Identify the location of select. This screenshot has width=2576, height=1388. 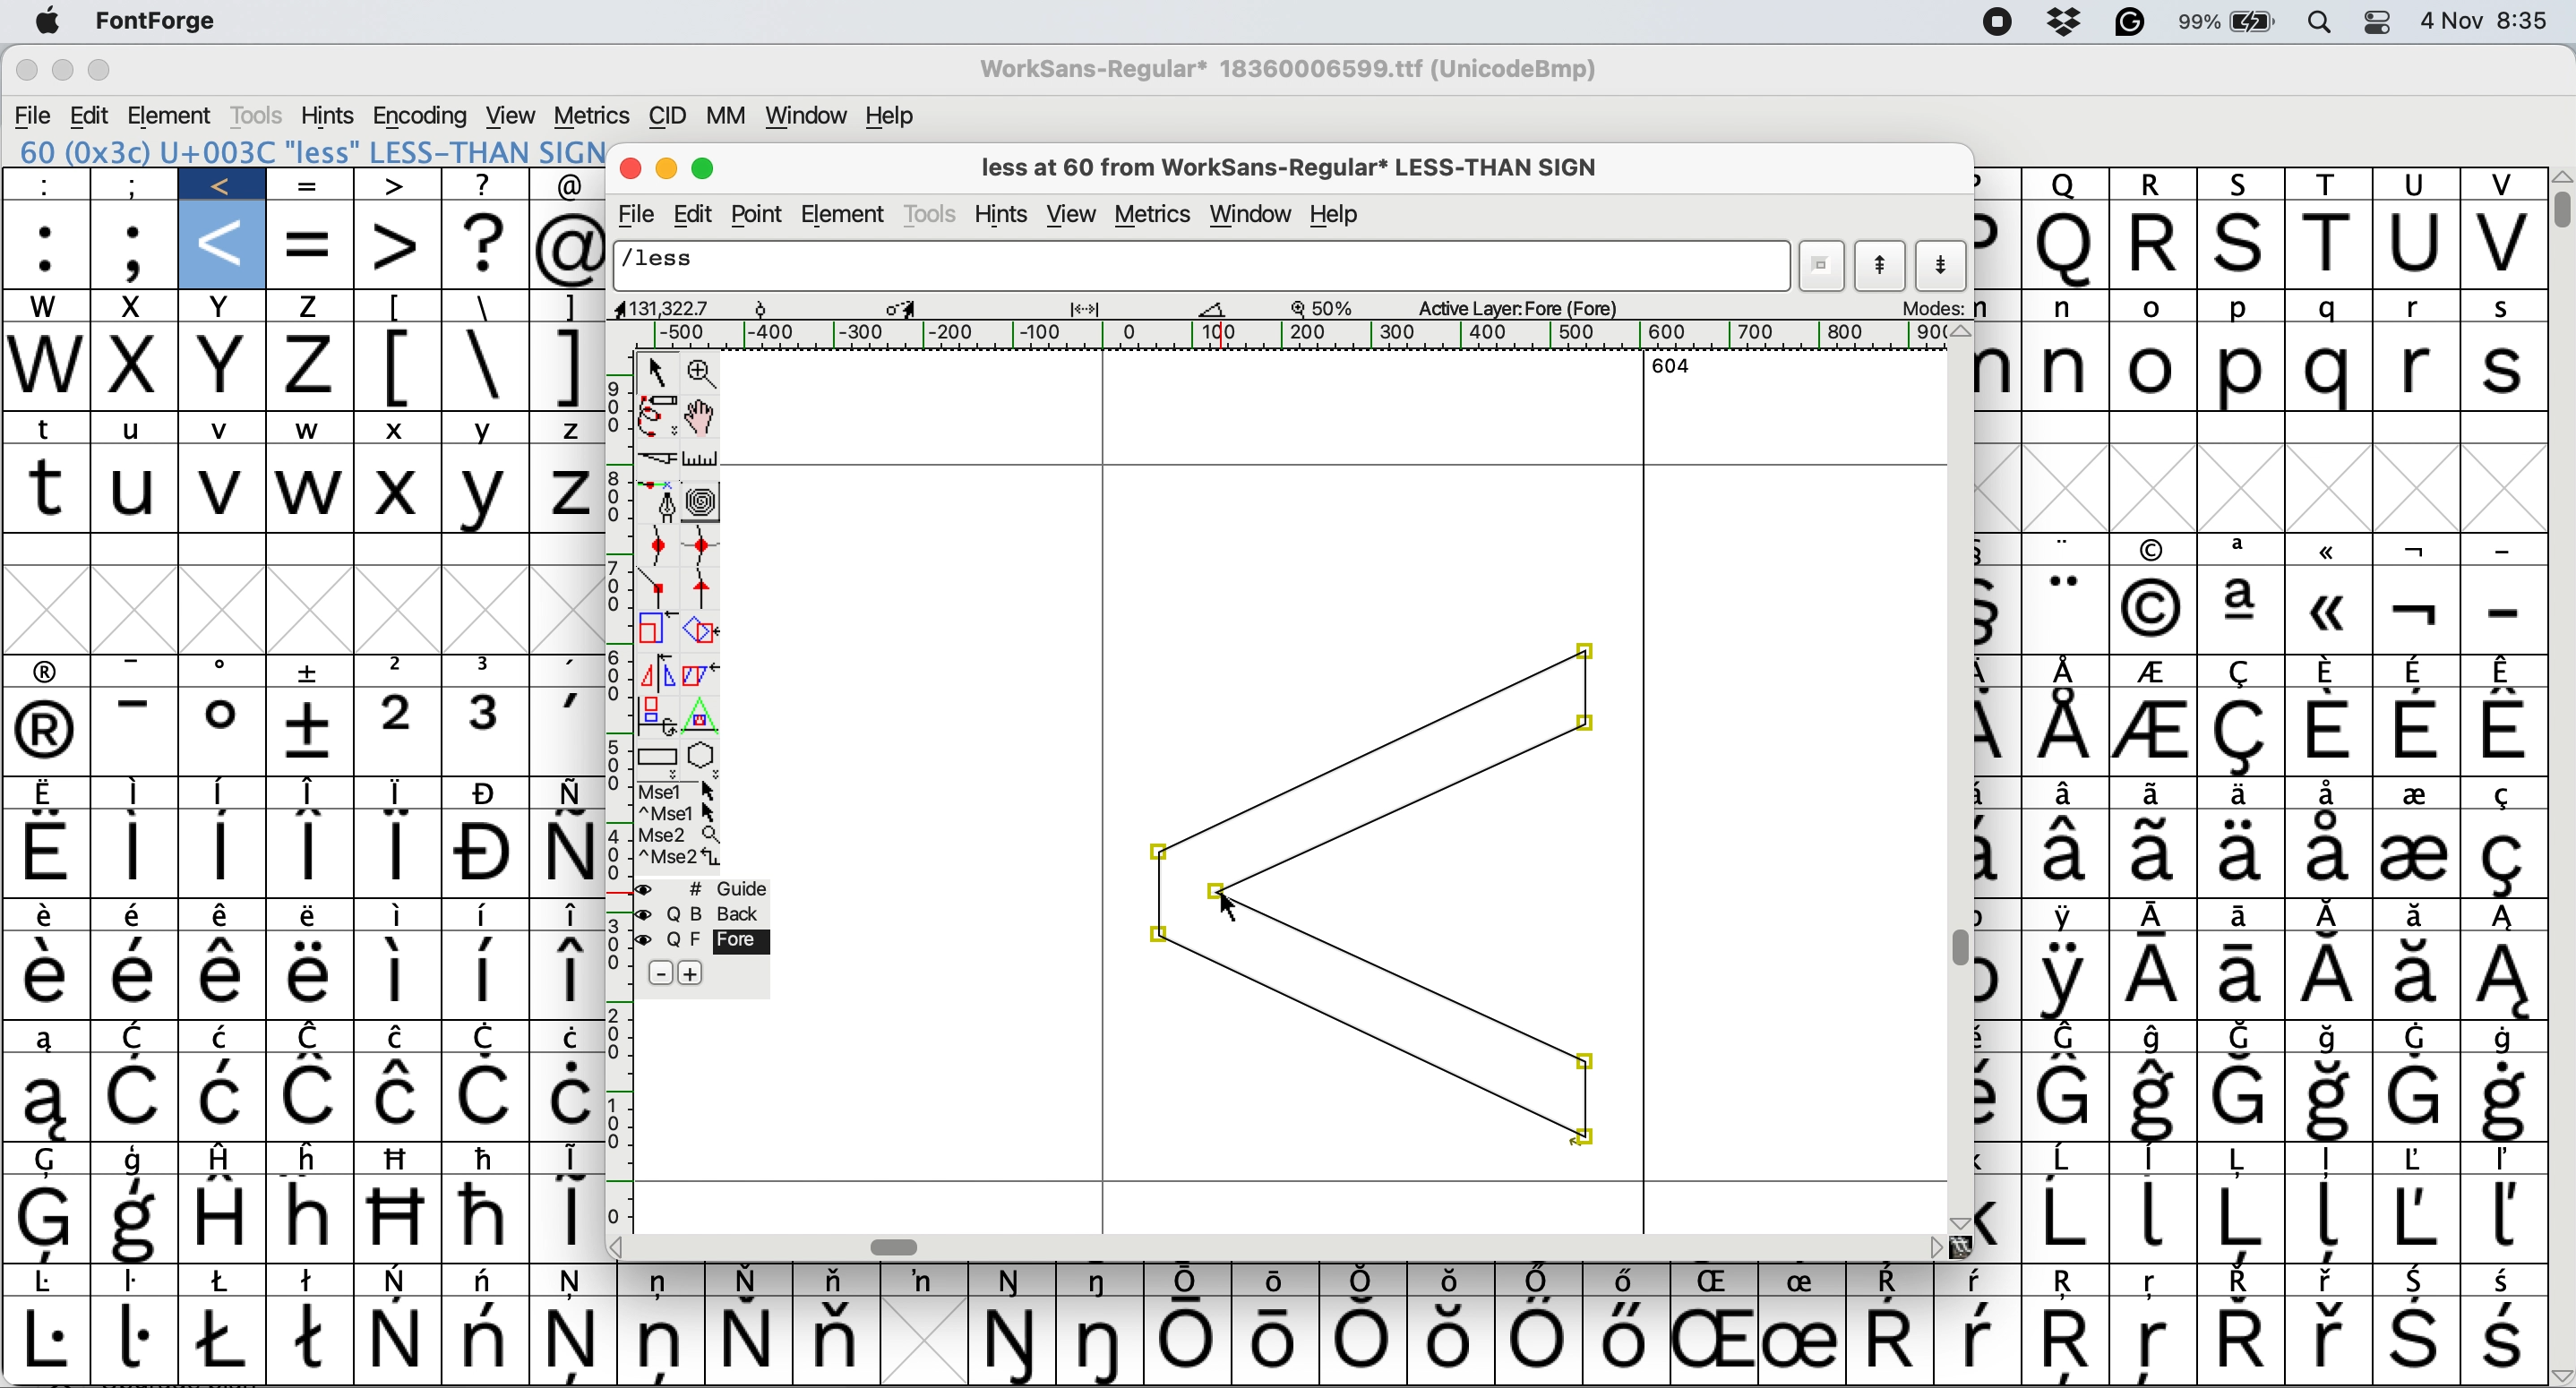
(654, 375).